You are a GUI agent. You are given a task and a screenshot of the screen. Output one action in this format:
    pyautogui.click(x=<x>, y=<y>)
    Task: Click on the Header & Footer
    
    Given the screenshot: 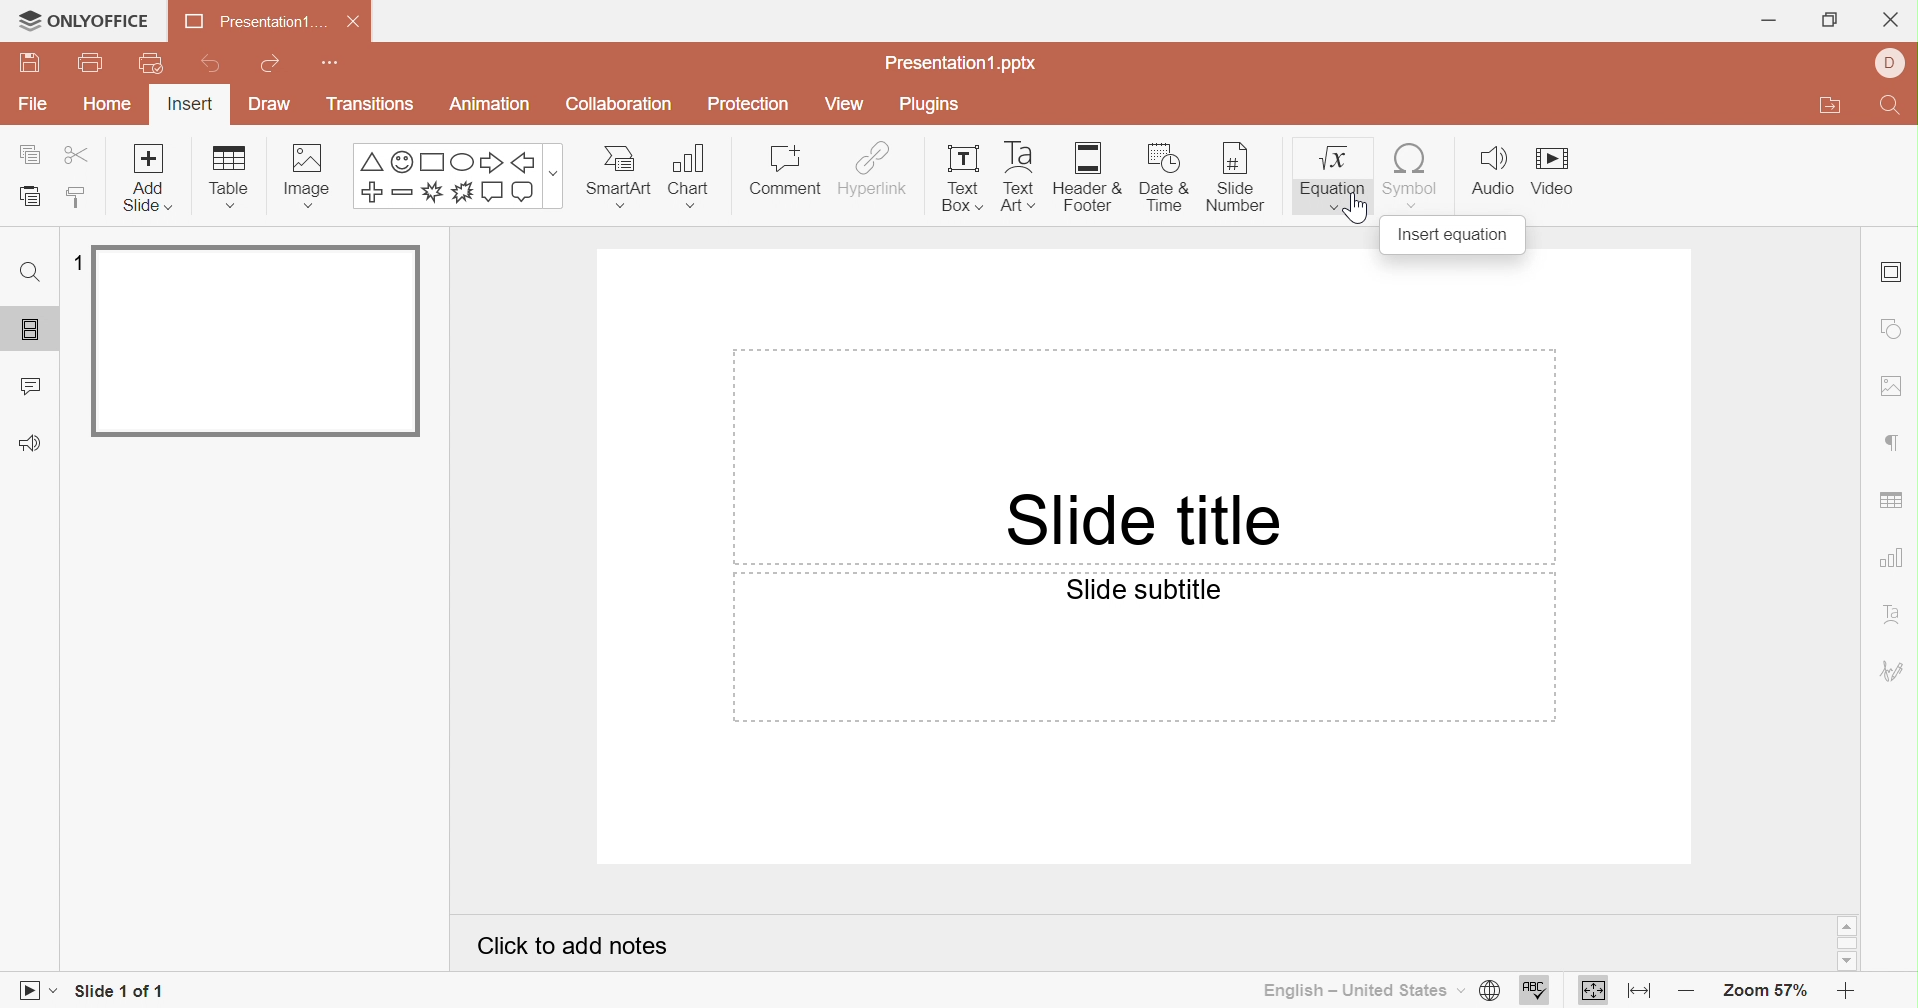 What is the action you would take?
    pyautogui.click(x=1090, y=178)
    